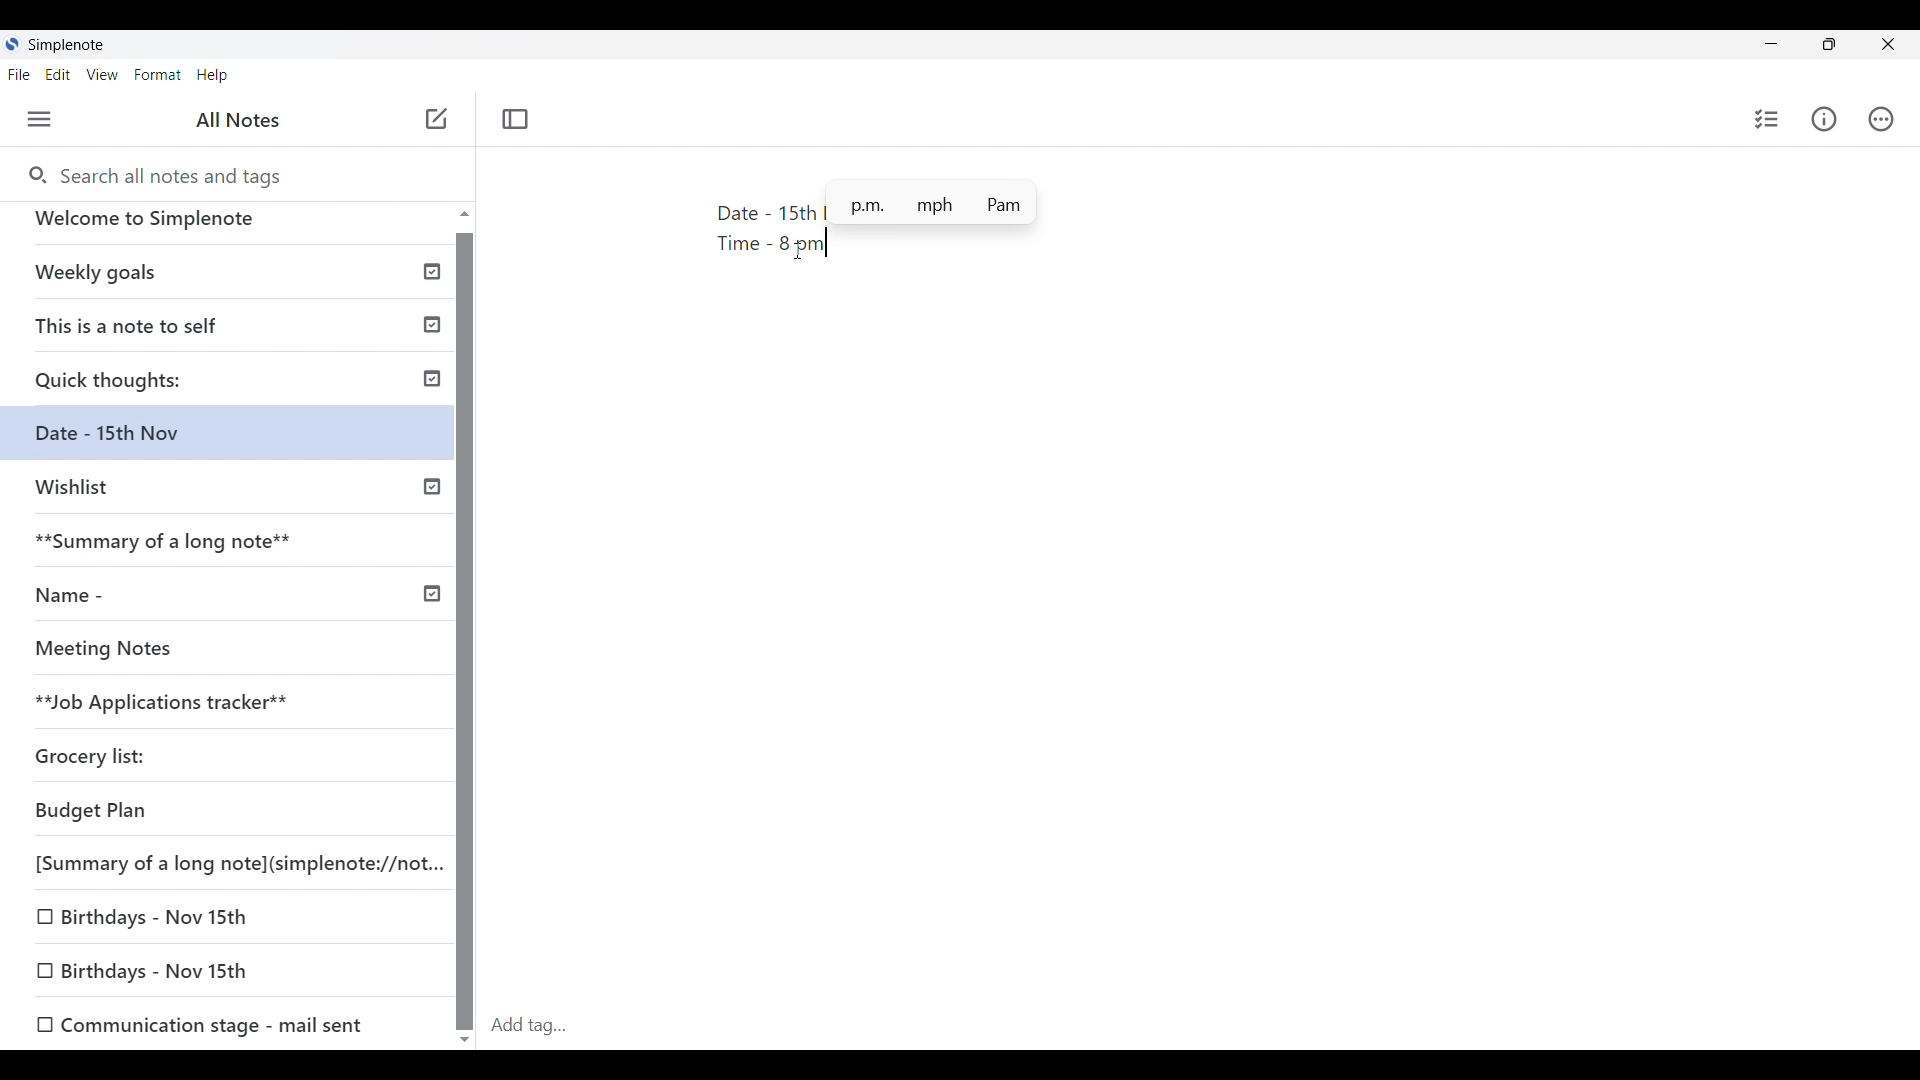 The width and height of the screenshot is (1920, 1080). I want to click on 15th, so click(797, 212).